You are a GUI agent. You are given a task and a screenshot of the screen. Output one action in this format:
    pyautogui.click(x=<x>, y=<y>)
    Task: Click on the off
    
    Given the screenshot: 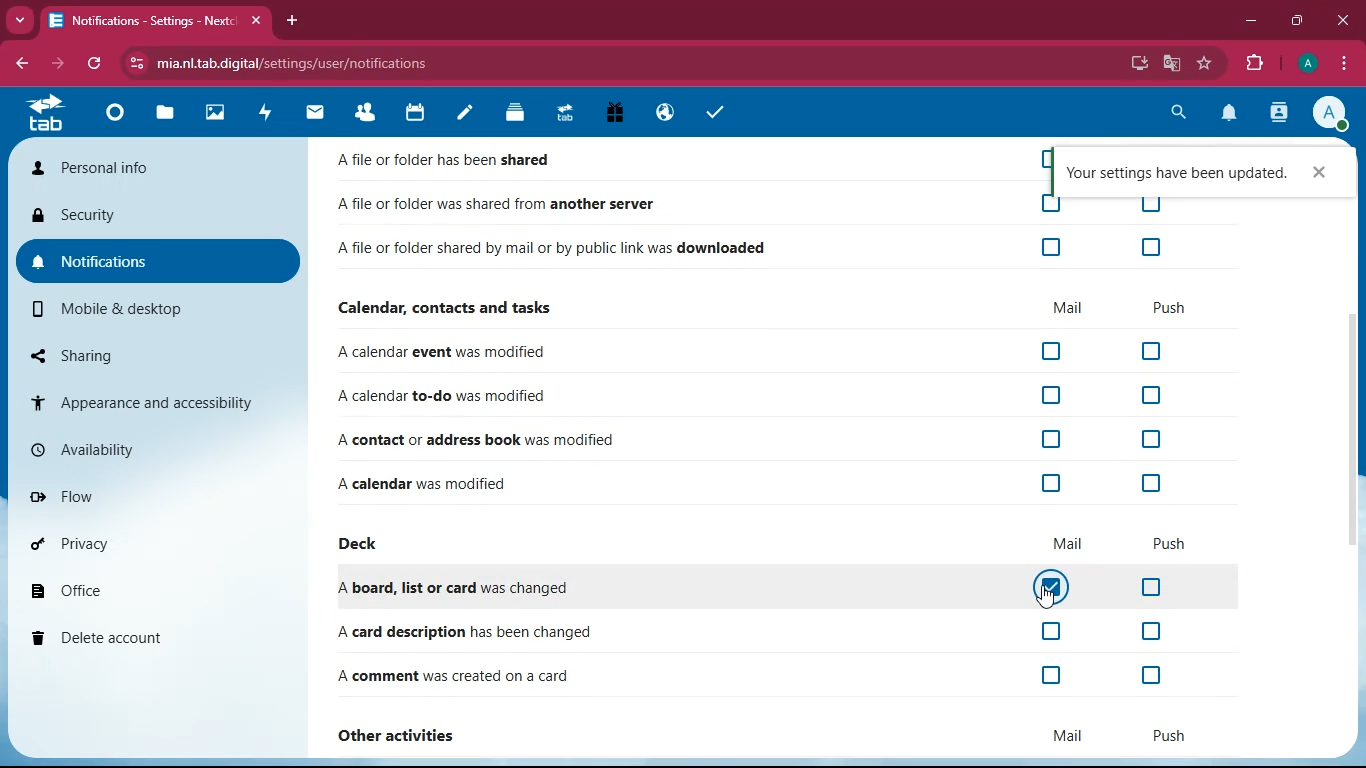 What is the action you would take?
    pyautogui.click(x=1054, y=631)
    